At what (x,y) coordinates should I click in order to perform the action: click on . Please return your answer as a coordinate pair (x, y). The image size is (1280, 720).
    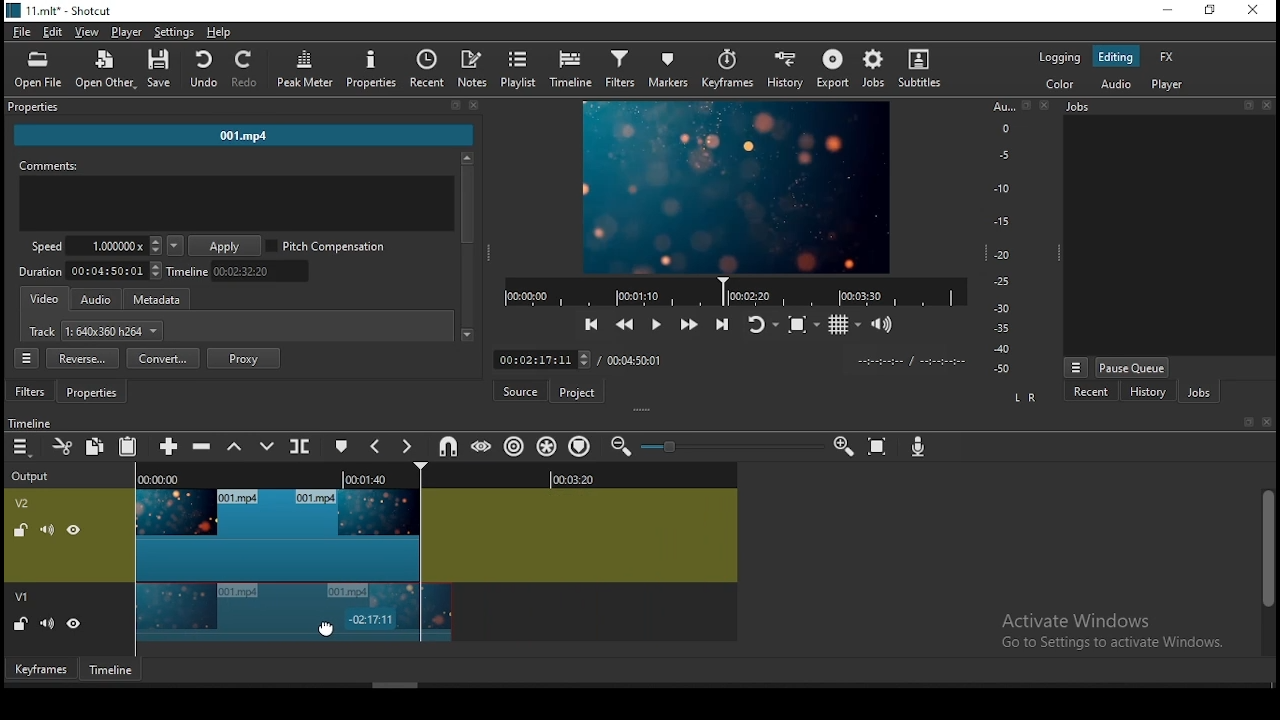
    Looking at the image, I should click on (30, 421).